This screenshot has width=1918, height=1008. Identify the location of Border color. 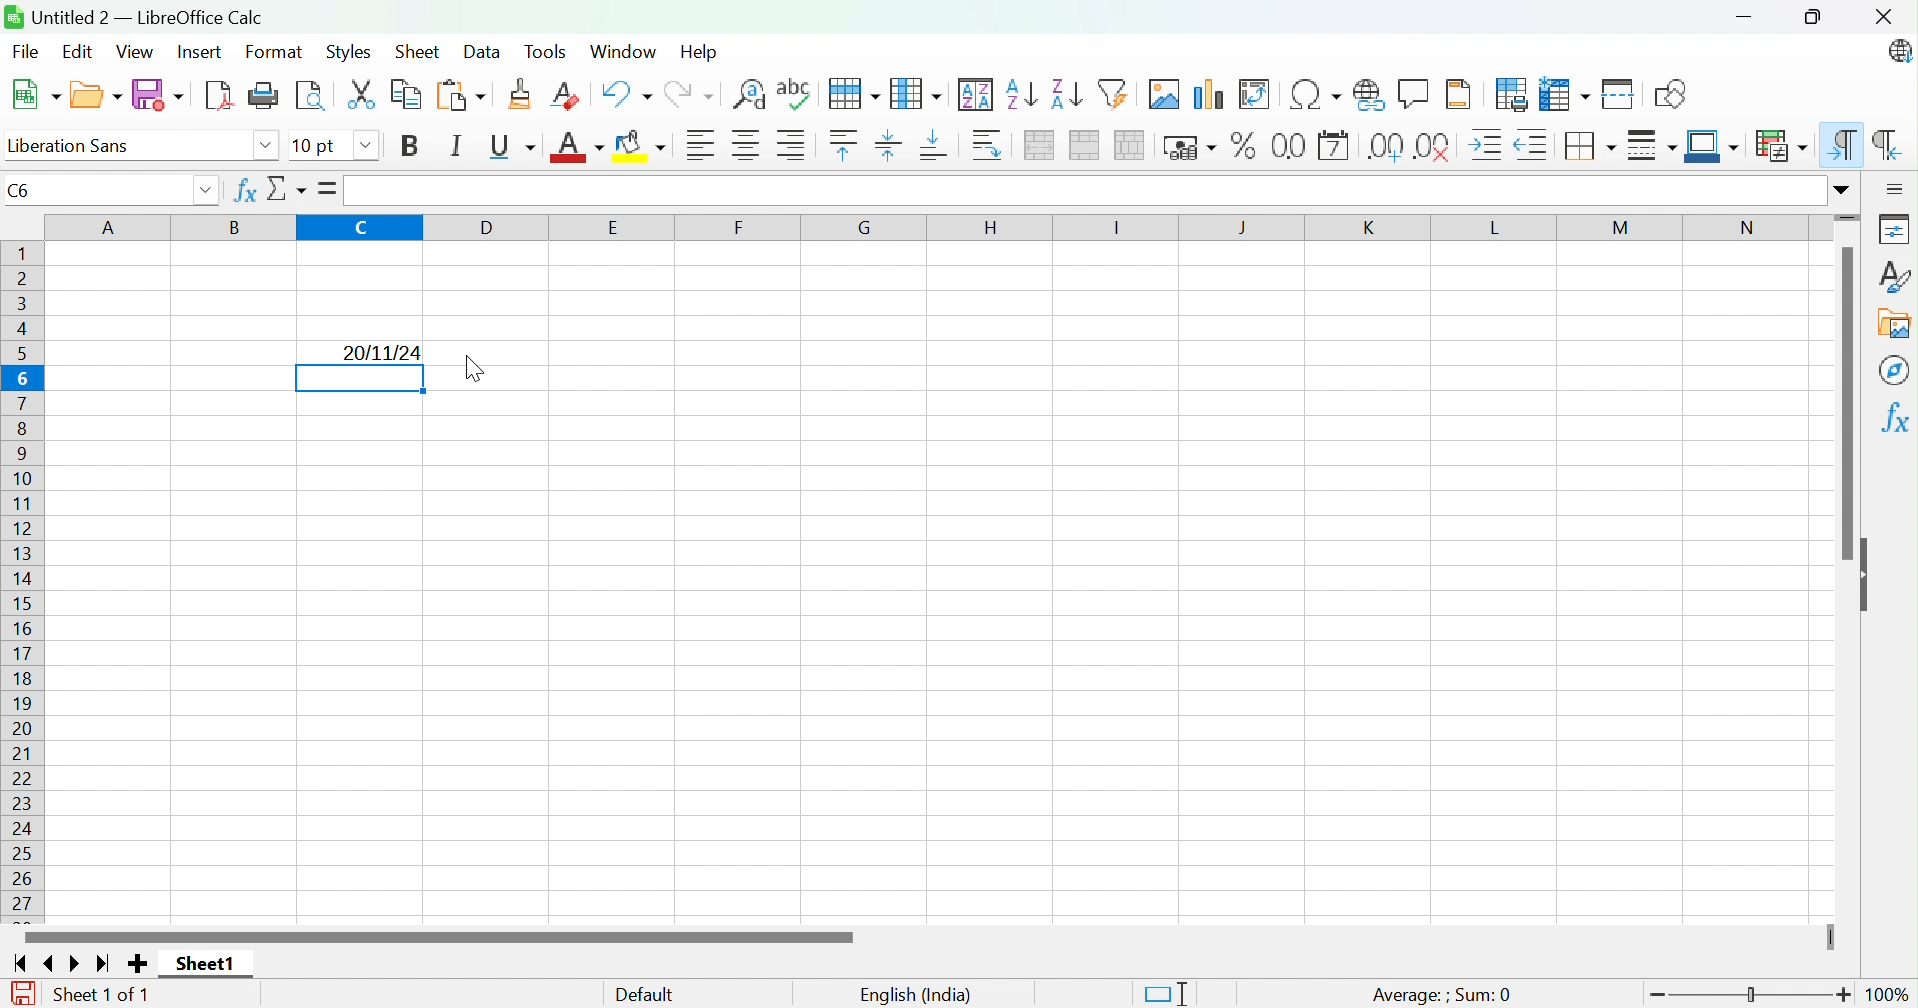
(1714, 147).